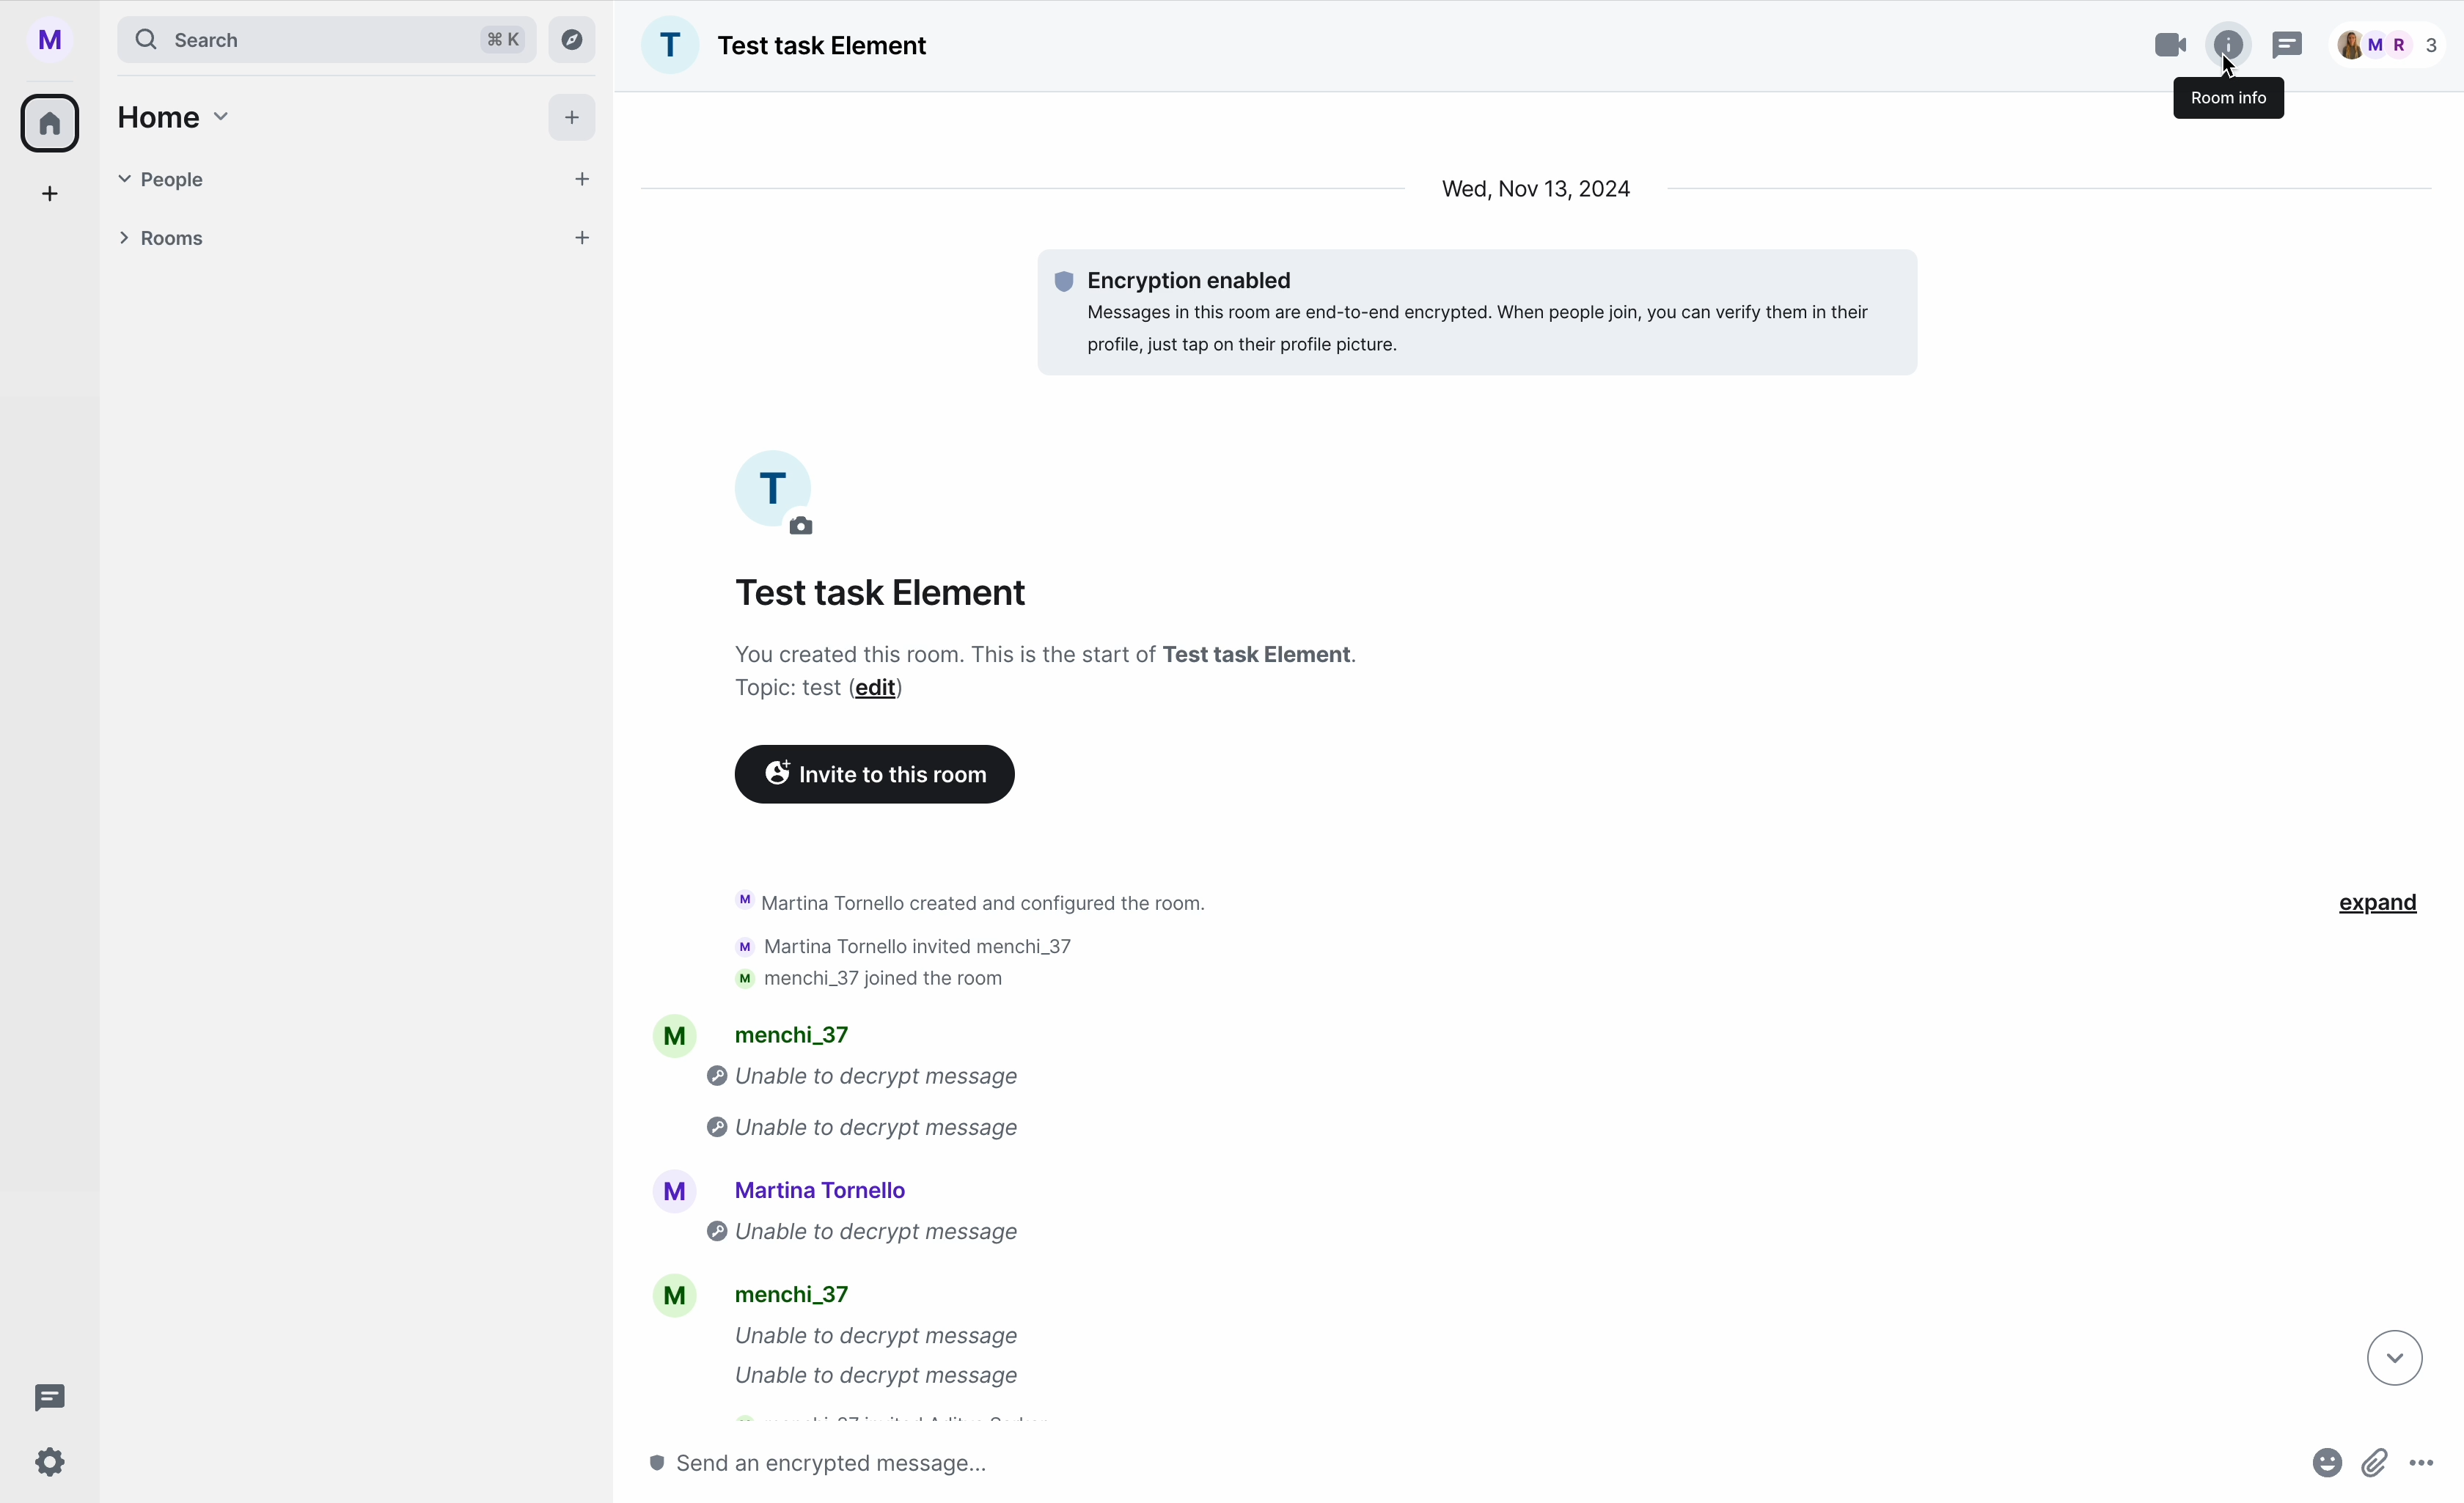  Describe the element at coordinates (571, 117) in the screenshot. I see `add` at that location.